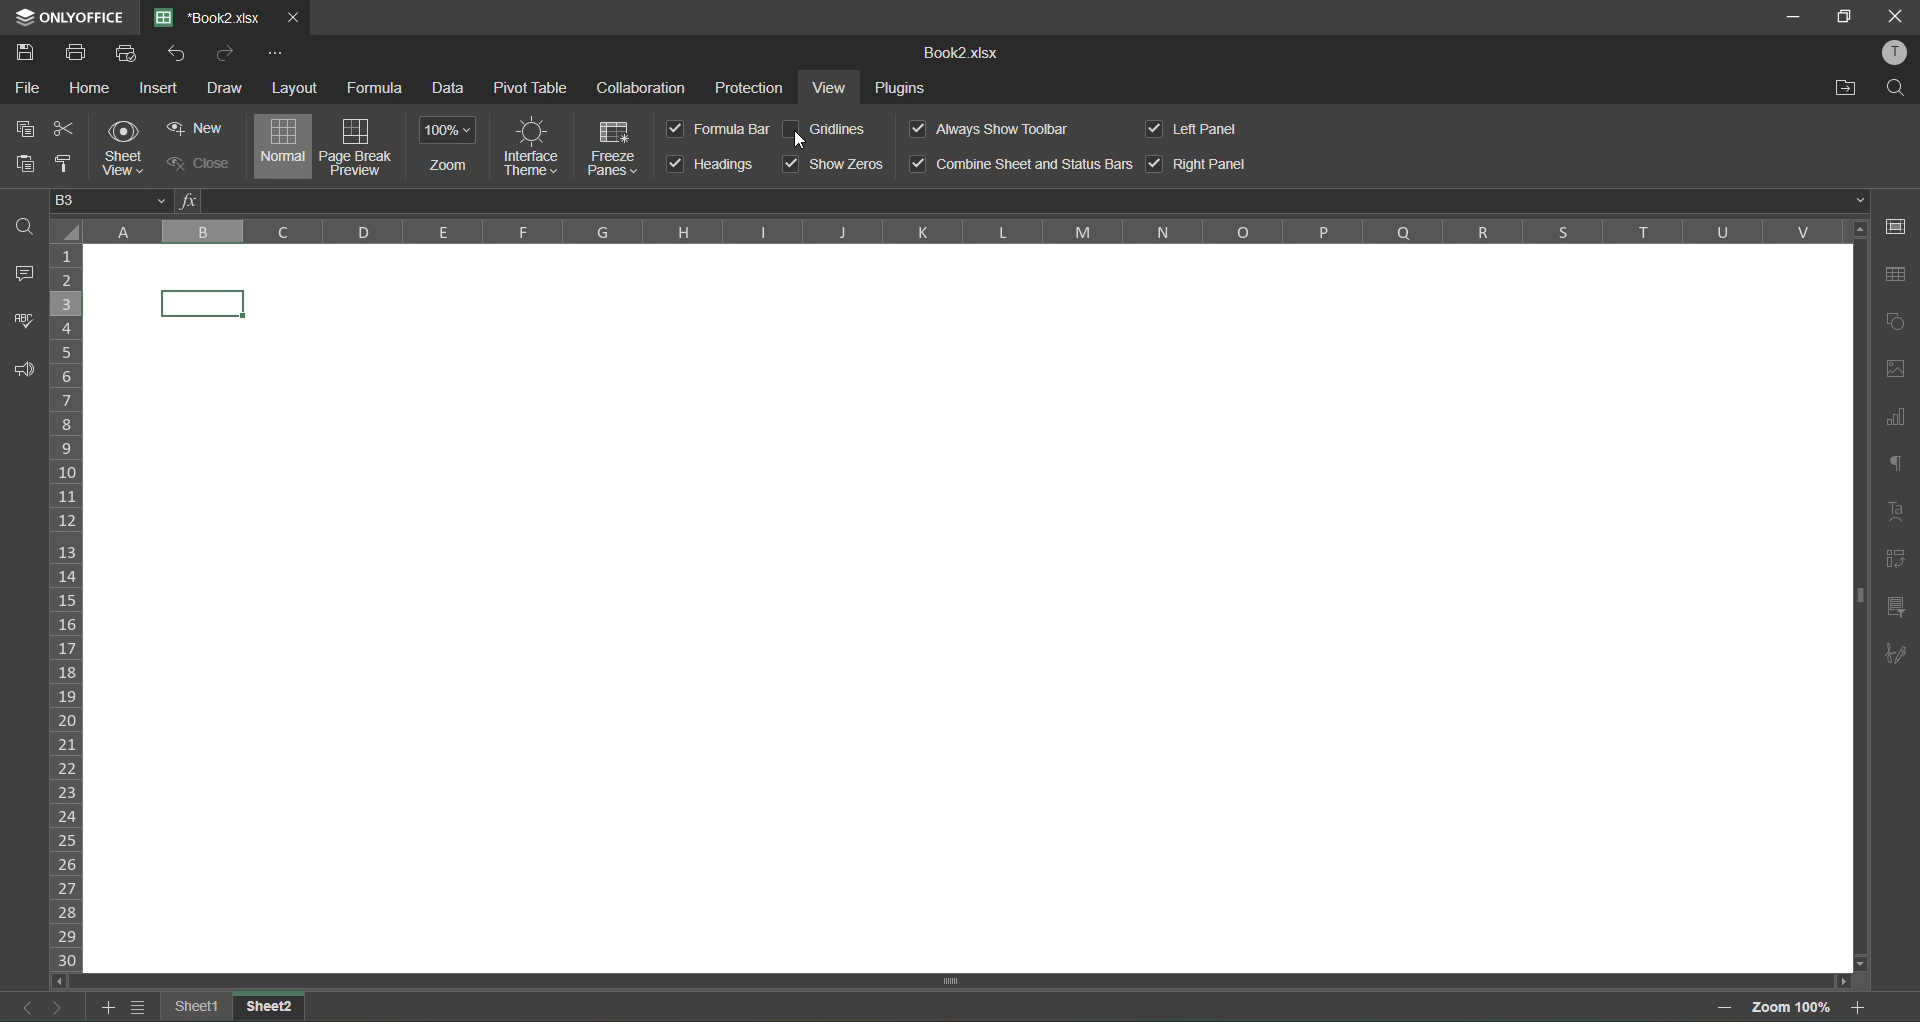 This screenshot has height=1022, width=1920. I want to click on find, so click(1901, 88).